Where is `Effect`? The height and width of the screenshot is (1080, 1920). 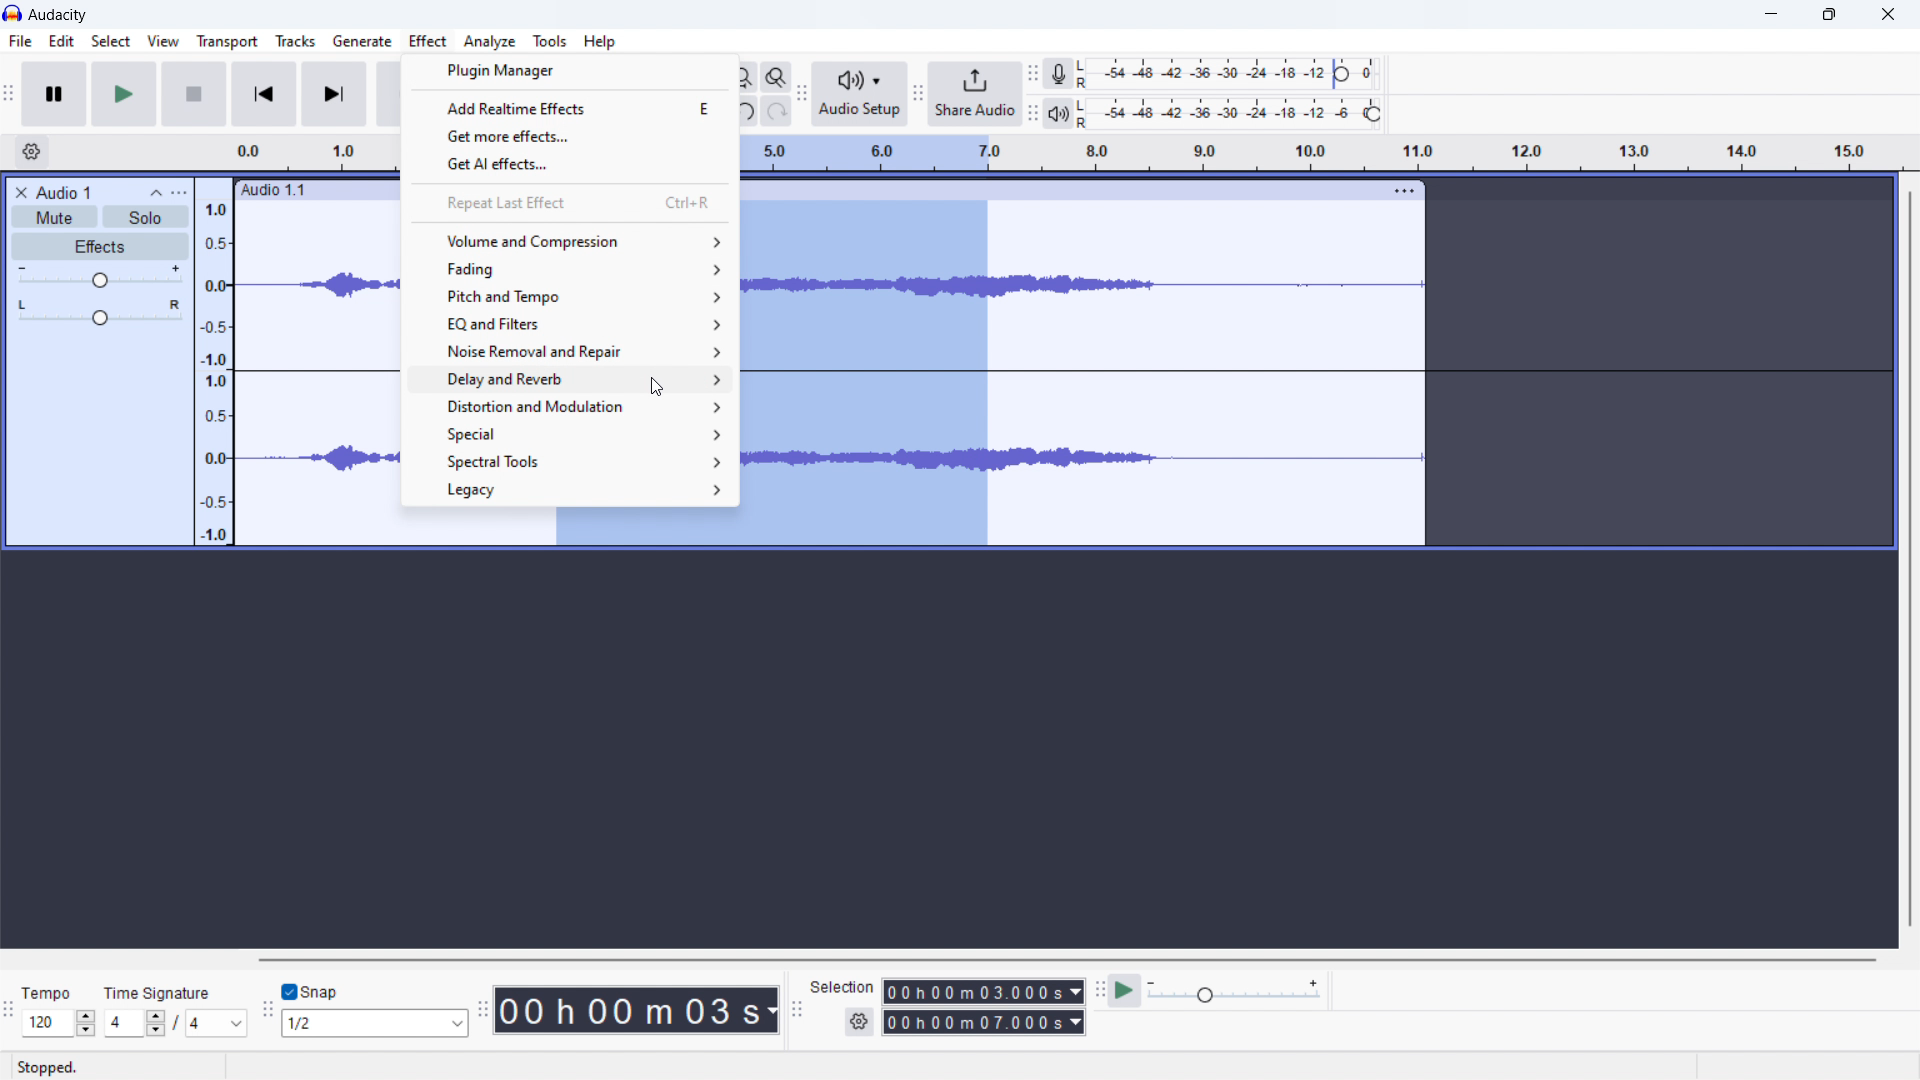 Effect is located at coordinates (430, 40).